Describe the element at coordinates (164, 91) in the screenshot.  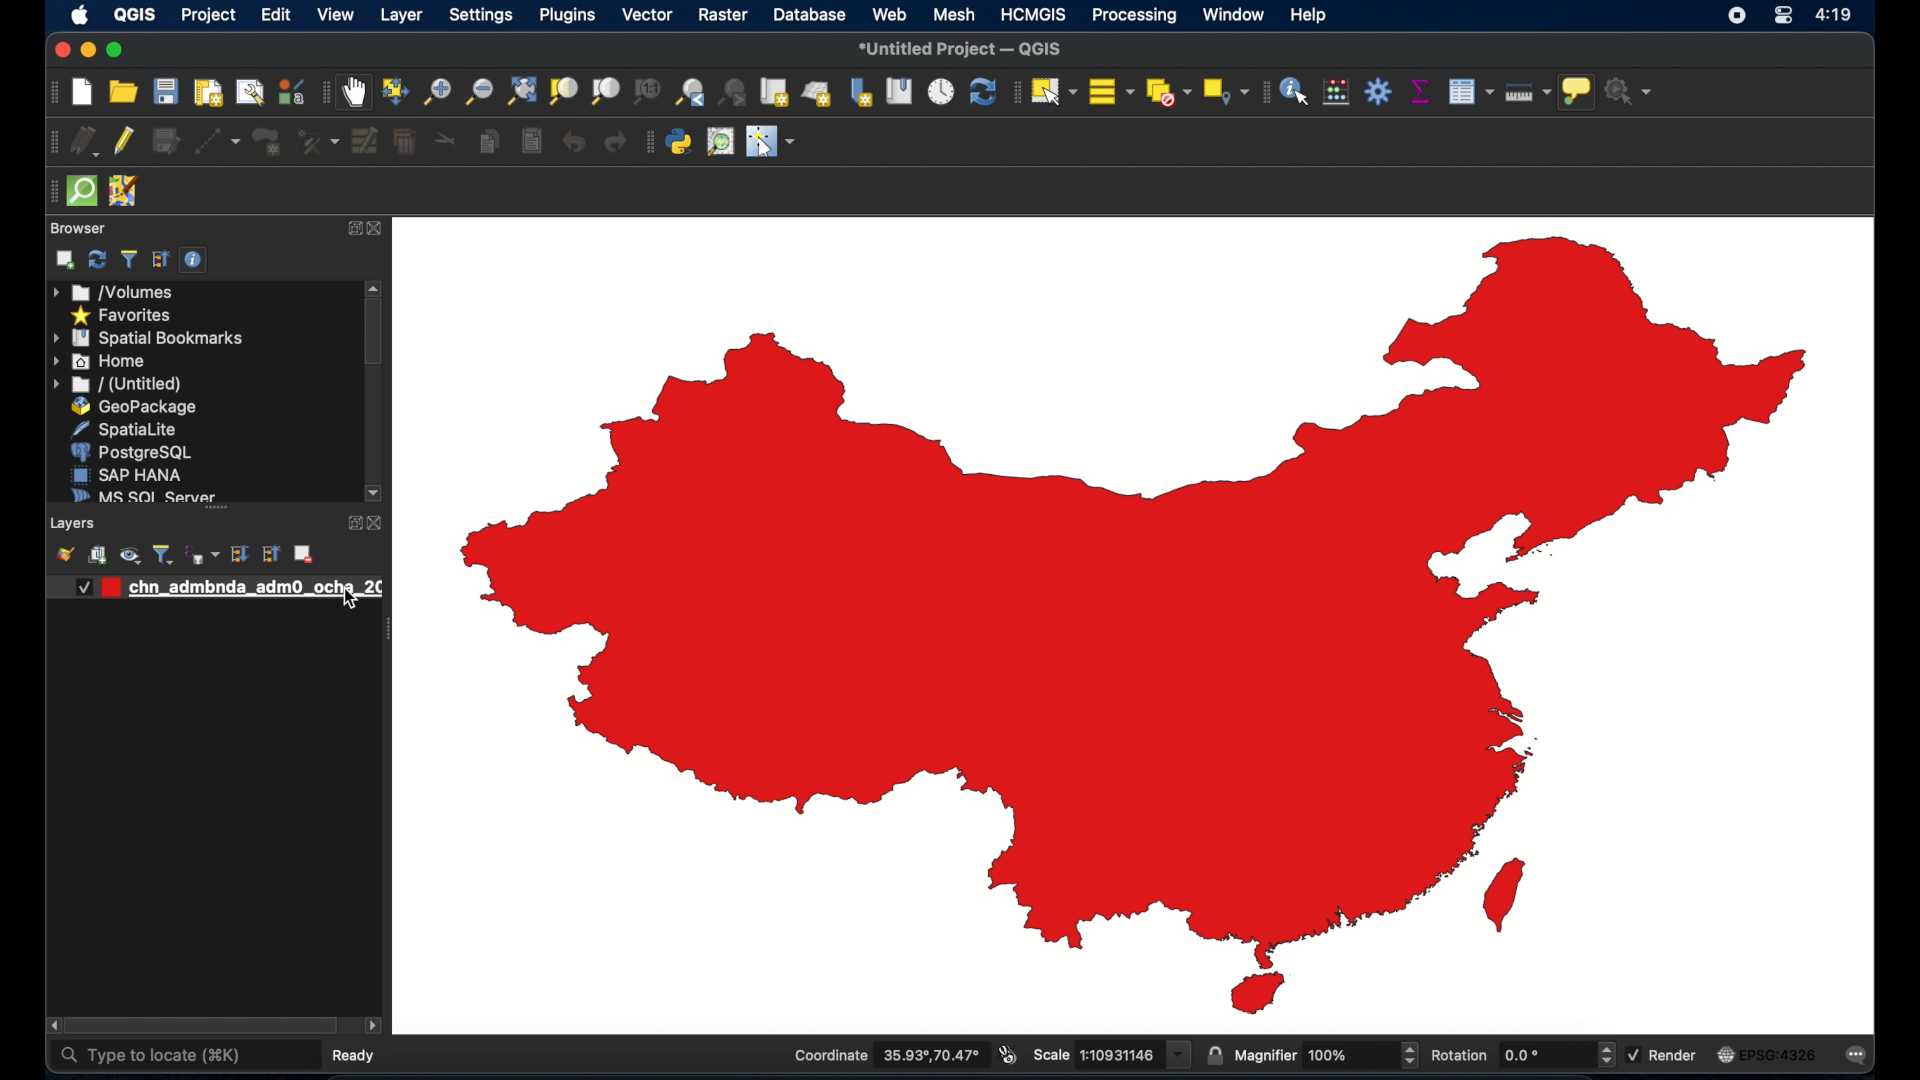
I see `save project` at that location.